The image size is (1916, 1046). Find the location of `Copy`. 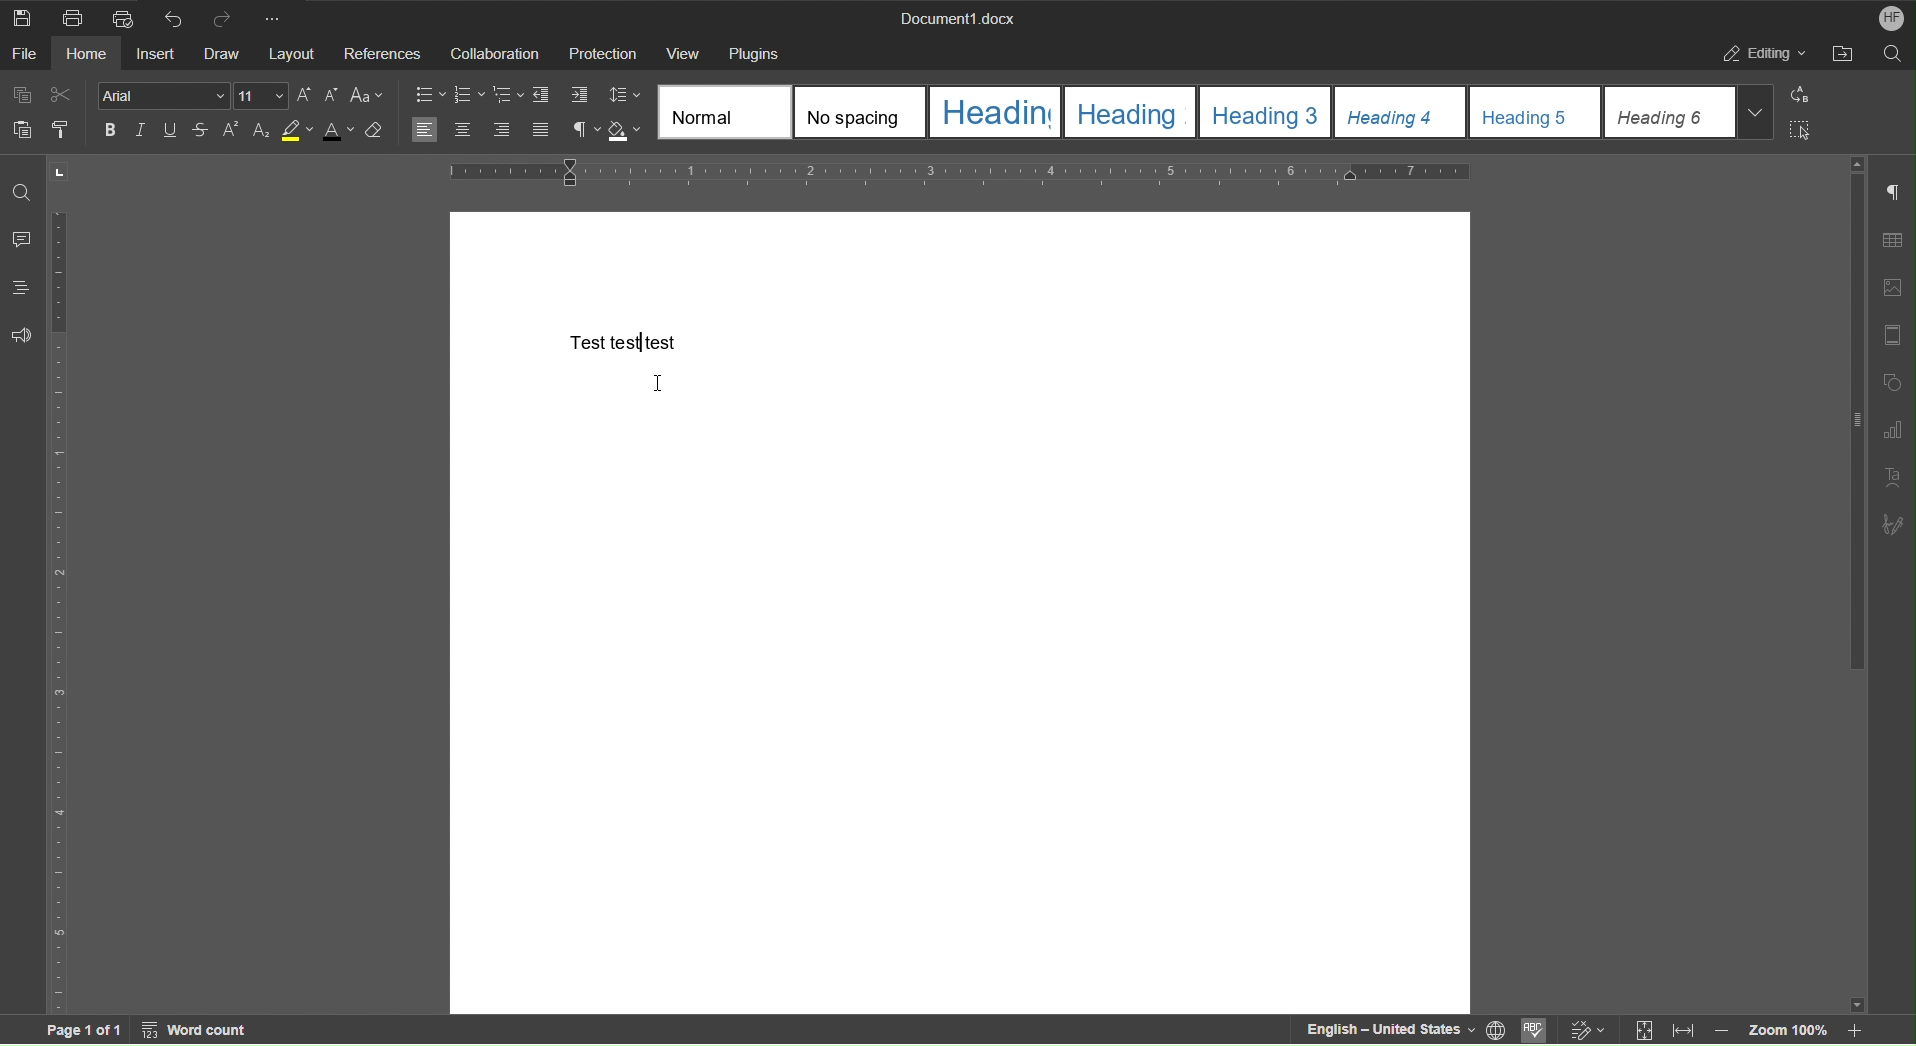

Copy is located at coordinates (25, 95).